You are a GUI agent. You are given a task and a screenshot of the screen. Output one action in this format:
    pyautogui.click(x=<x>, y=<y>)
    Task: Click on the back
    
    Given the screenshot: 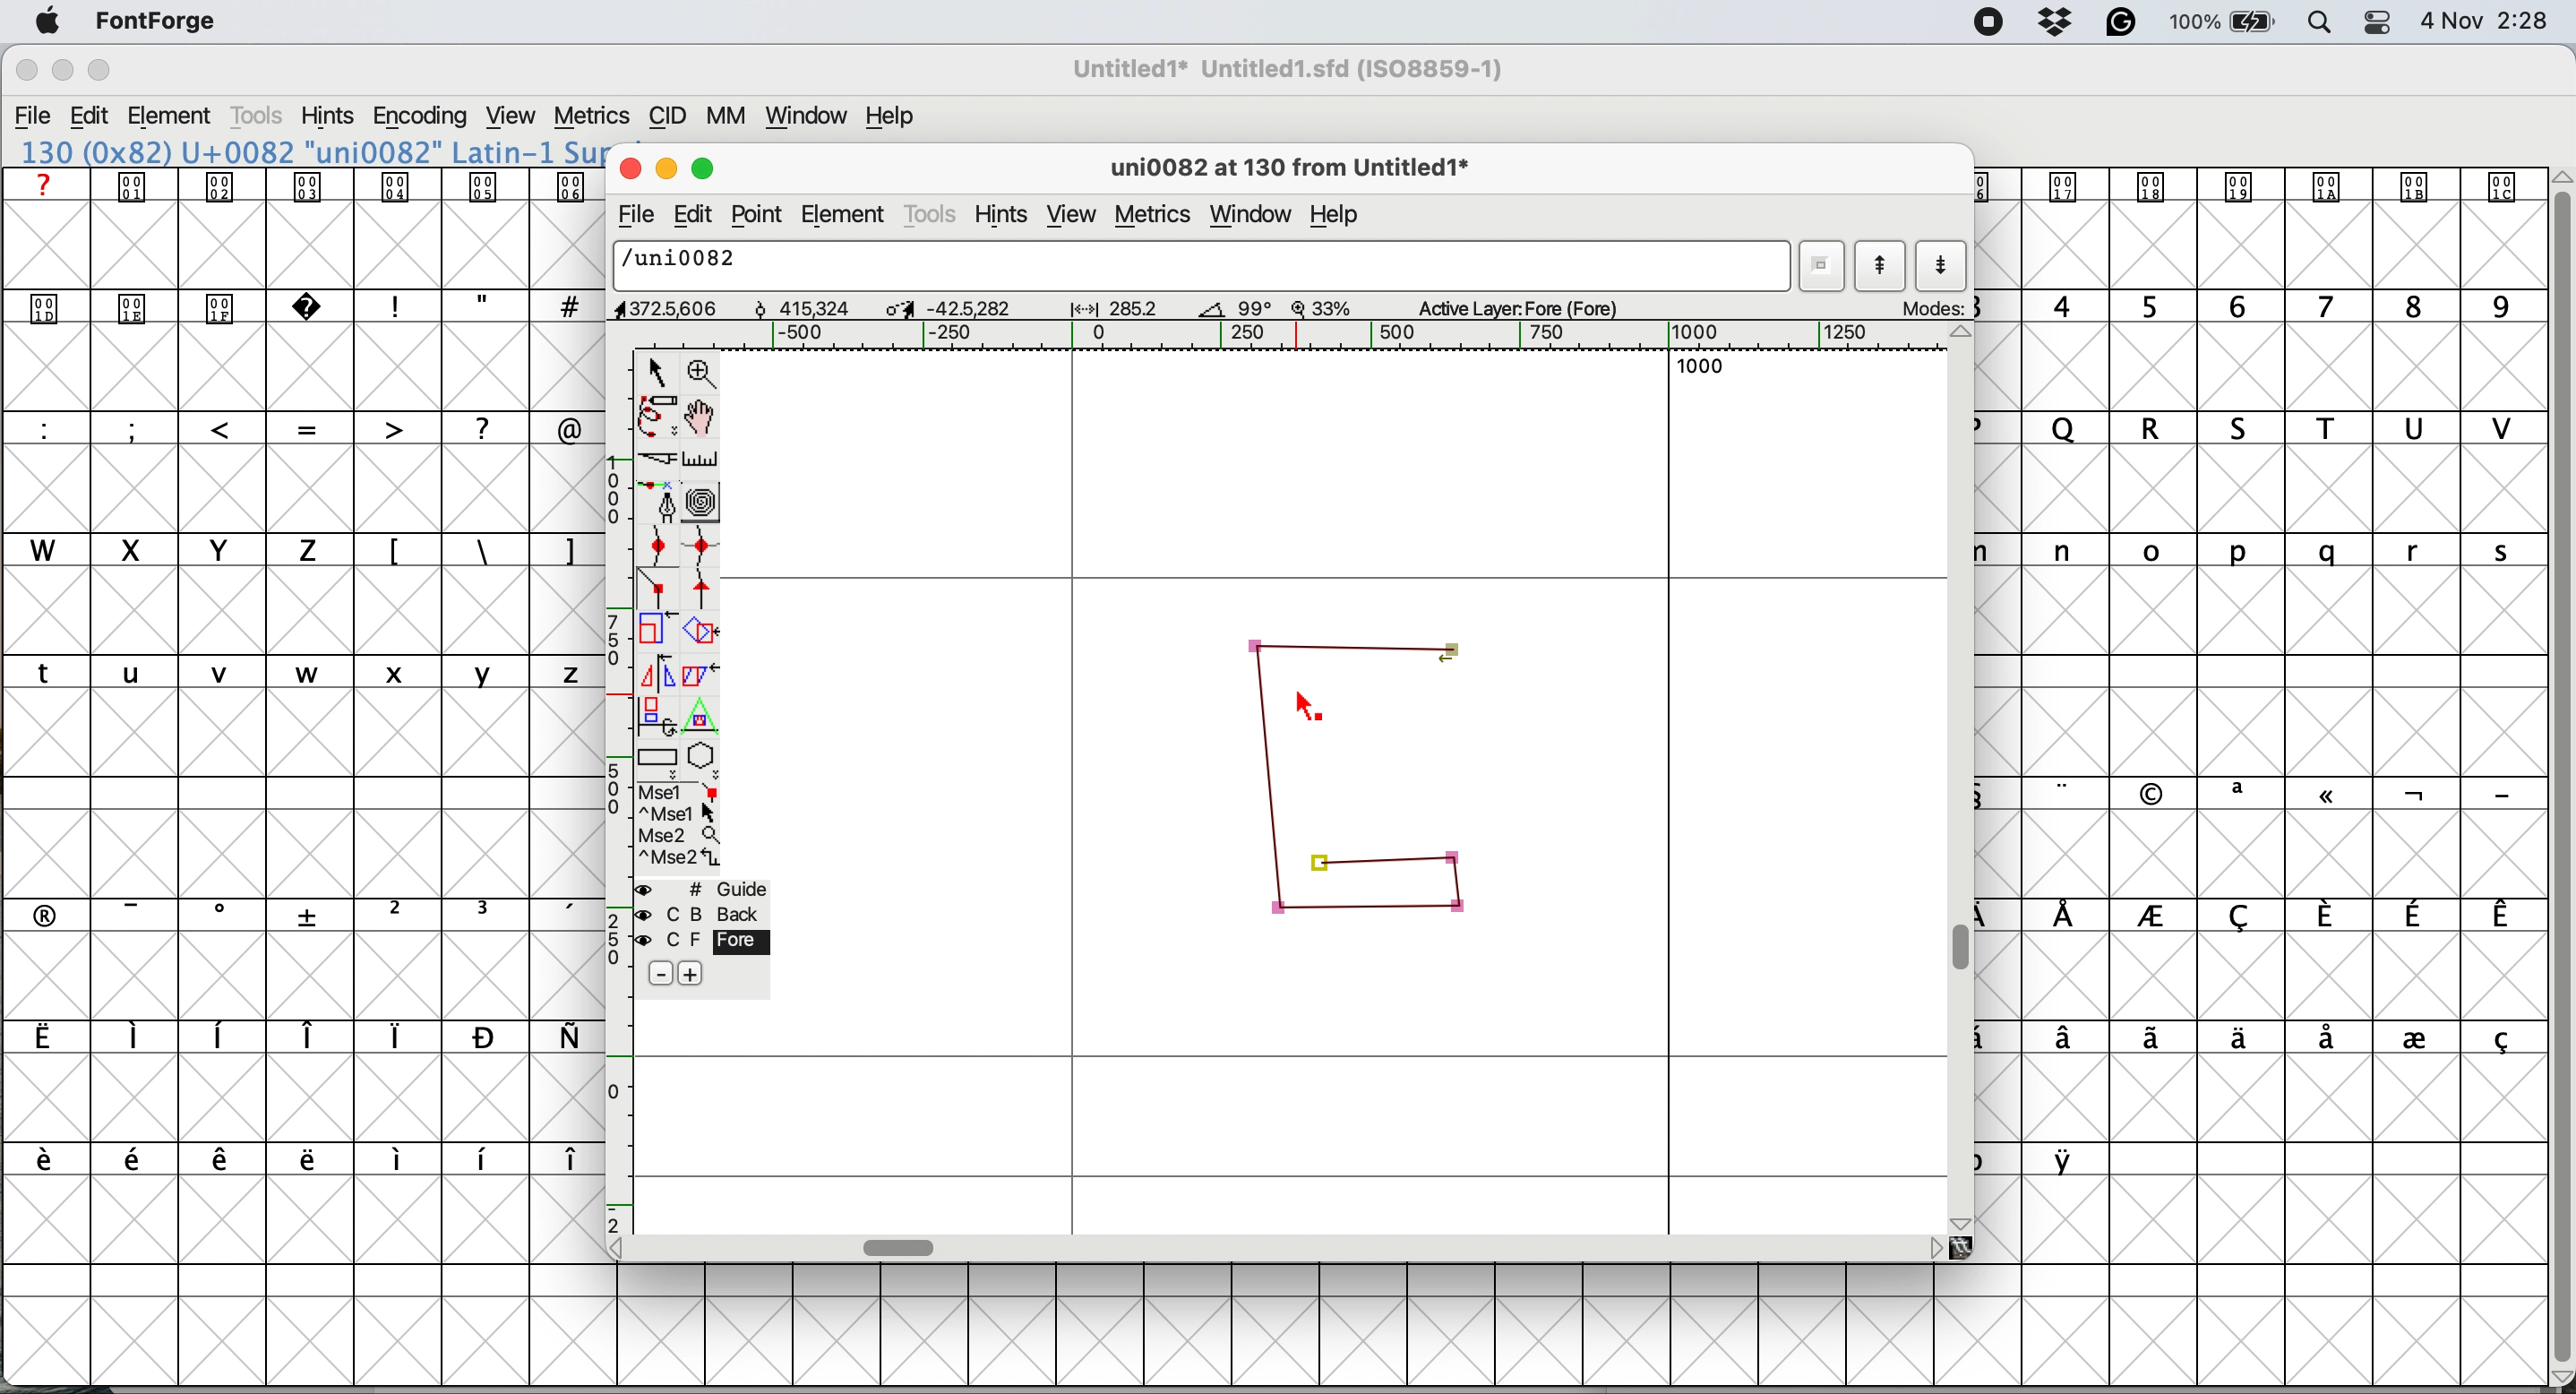 What is the action you would take?
    pyautogui.click(x=704, y=914)
    